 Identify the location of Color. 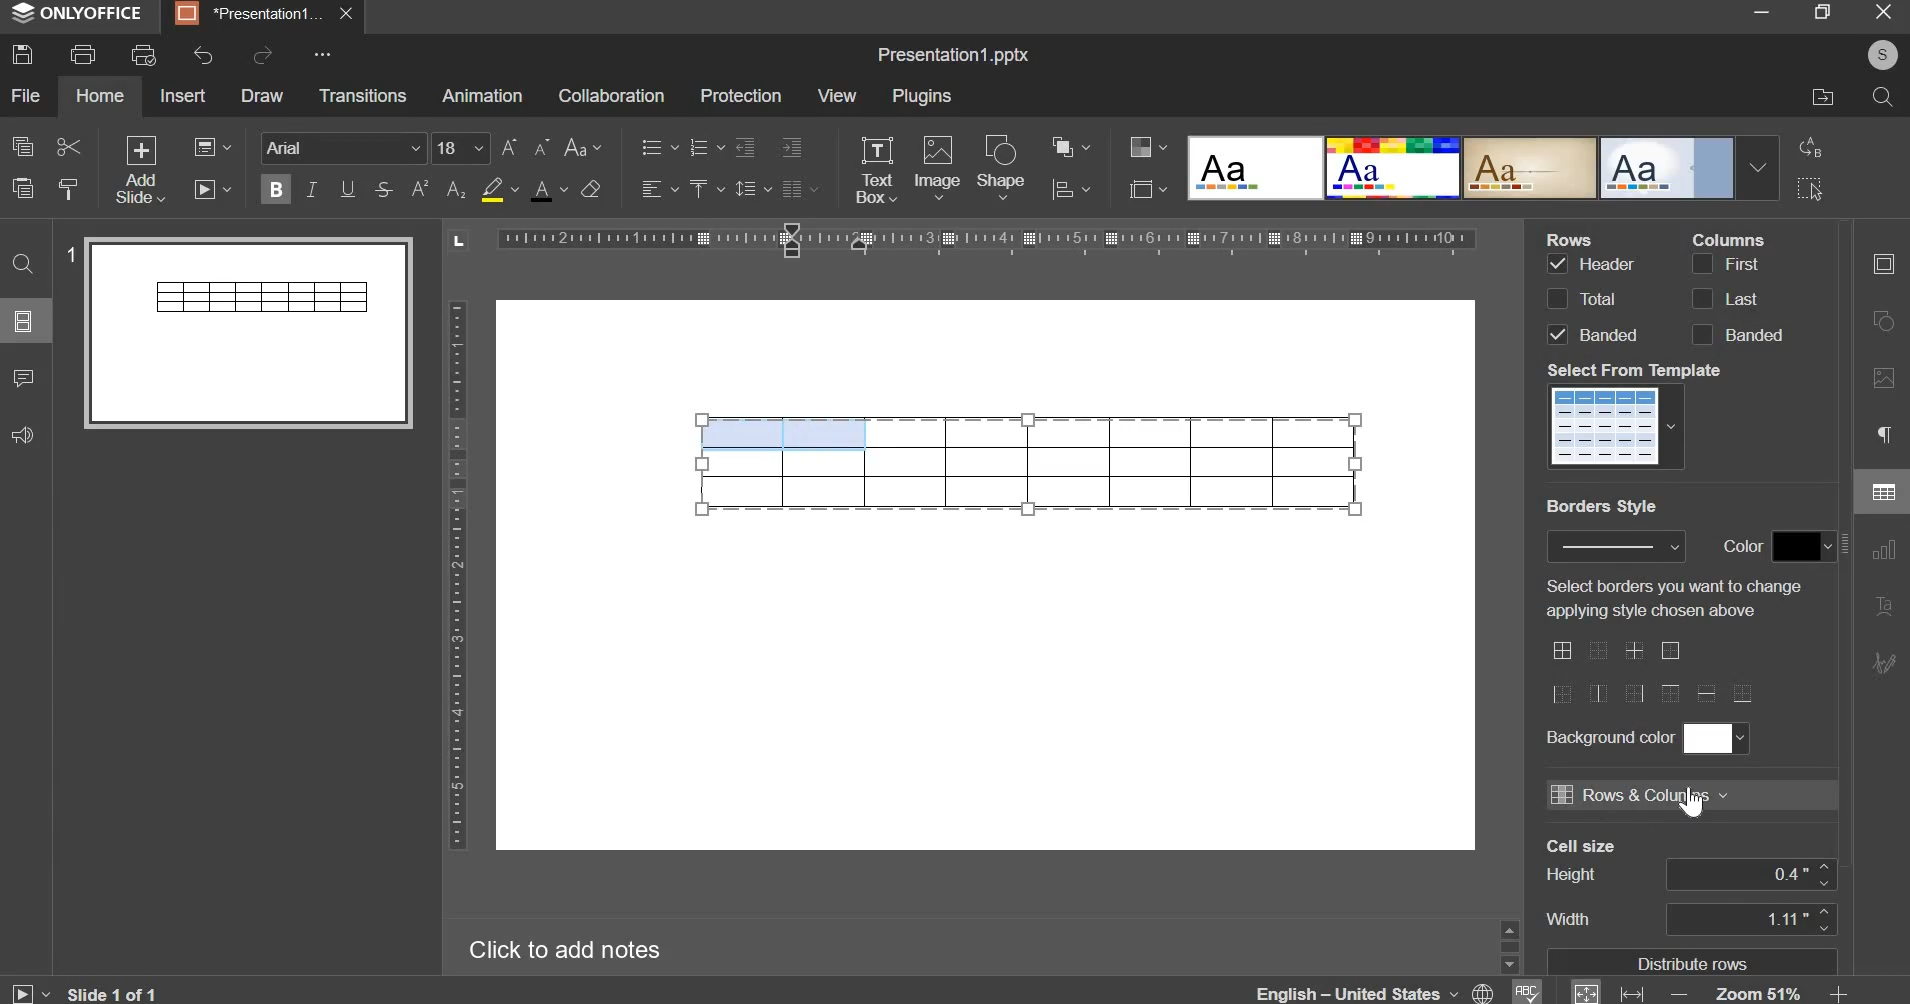
(1745, 545).